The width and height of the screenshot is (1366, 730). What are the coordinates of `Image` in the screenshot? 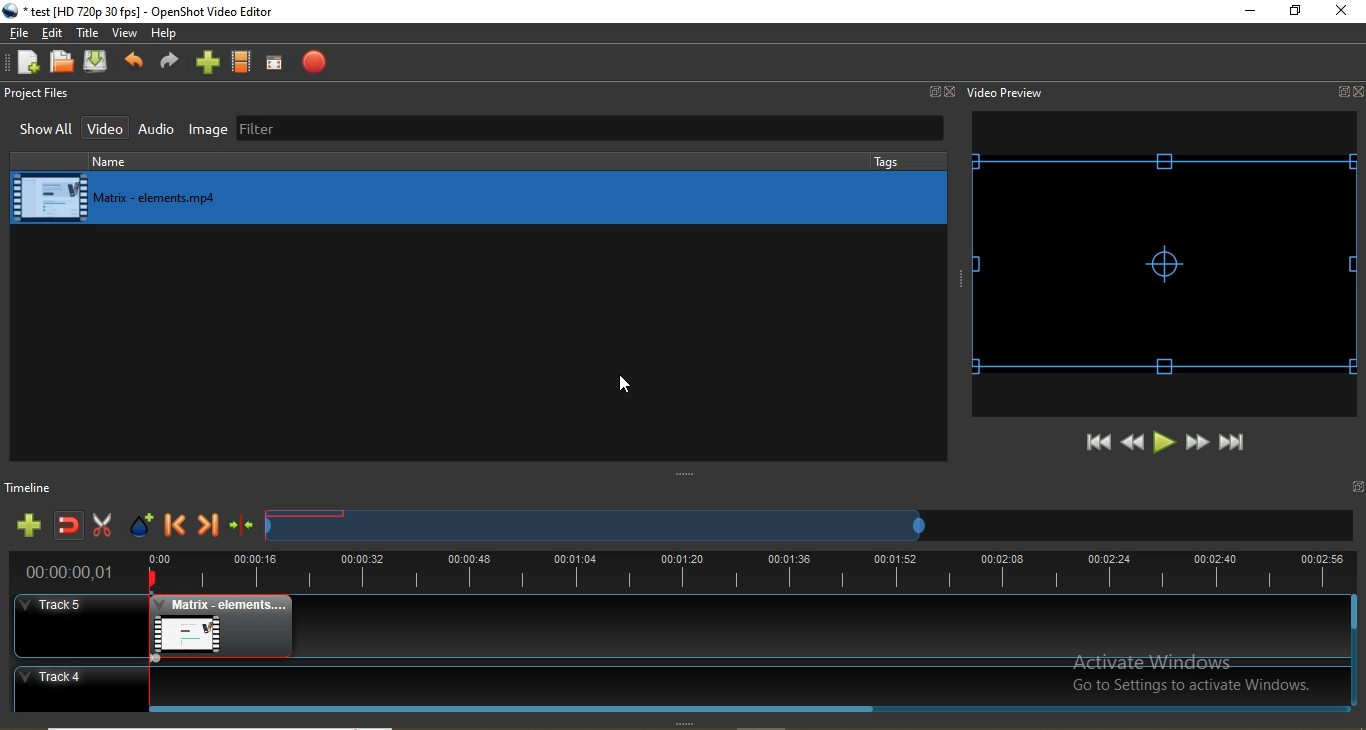 It's located at (208, 132).